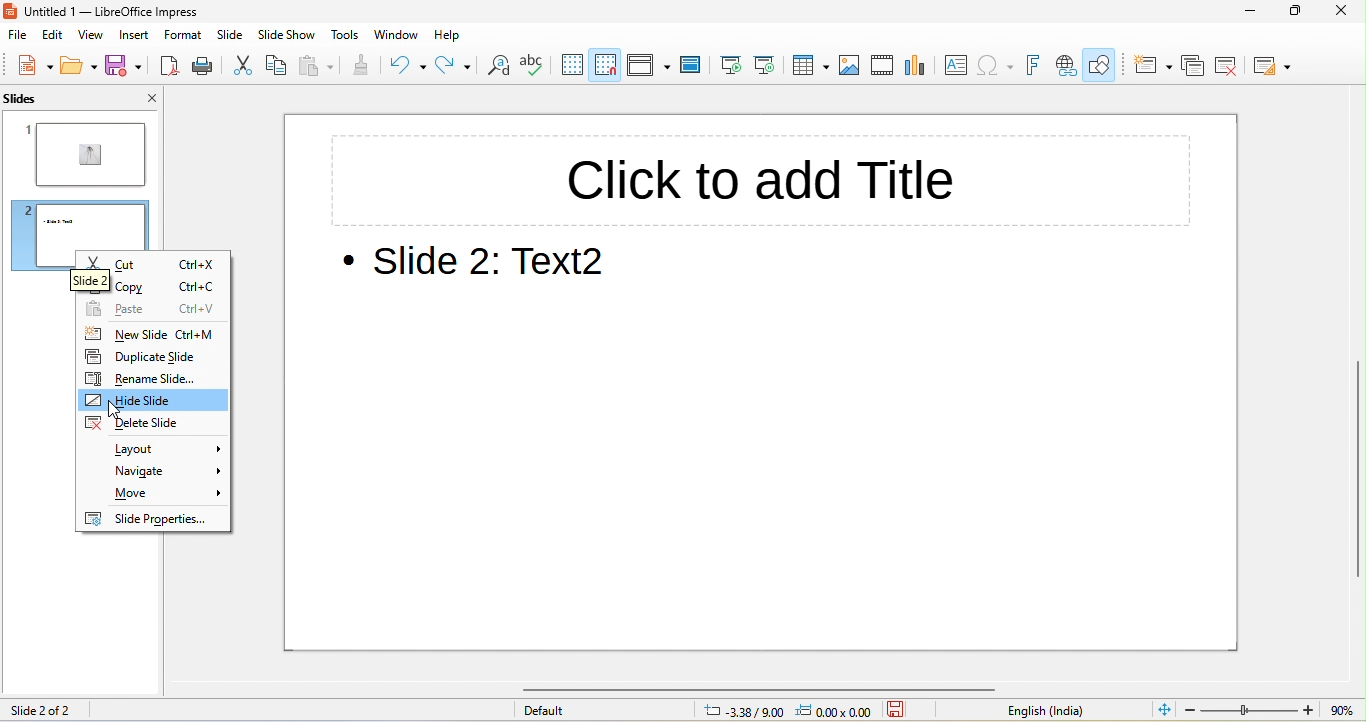 This screenshot has width=1366, height=722. I want to click on redo, so click(456, 67).